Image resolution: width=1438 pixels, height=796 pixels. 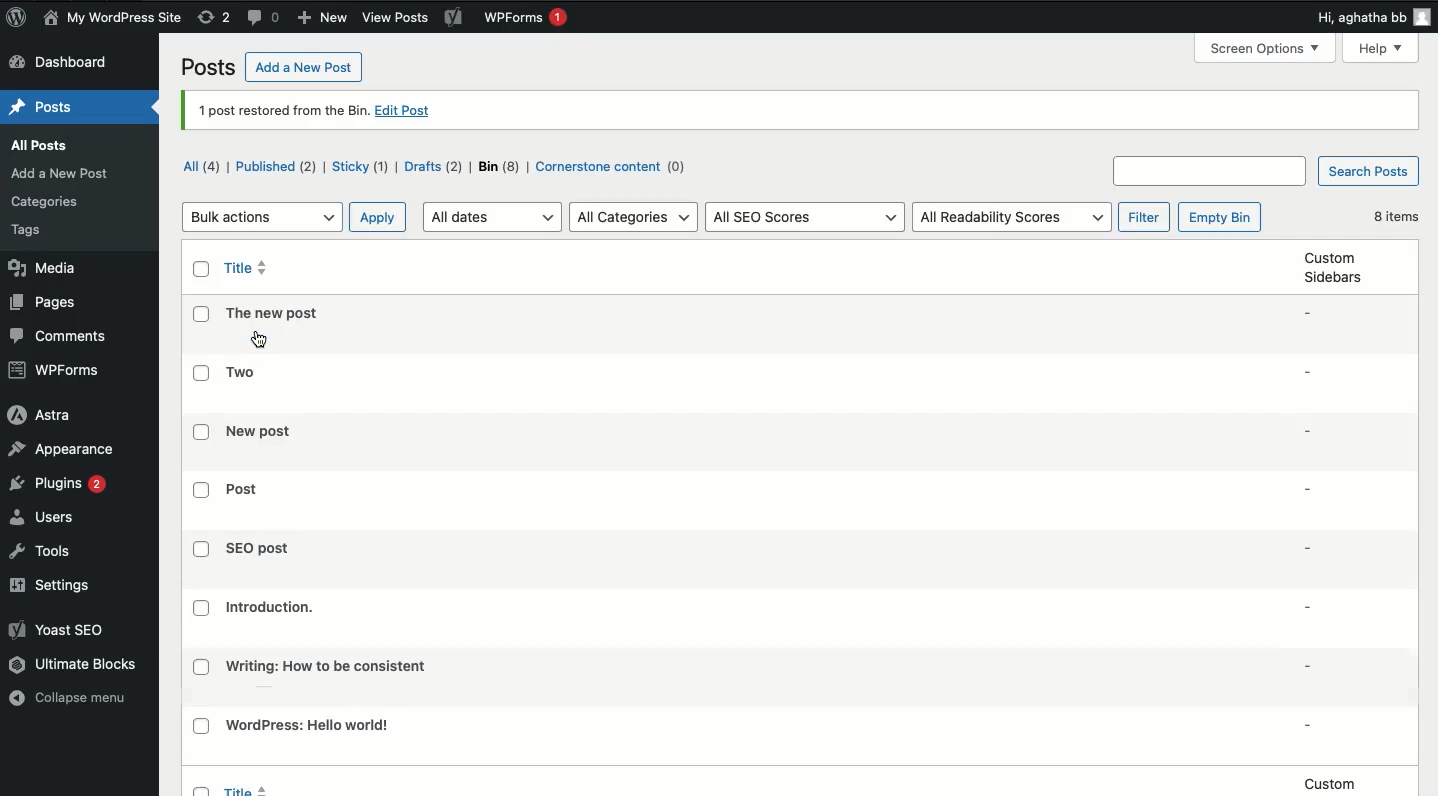 I want to click on Draft, so click(x=433, y=167).